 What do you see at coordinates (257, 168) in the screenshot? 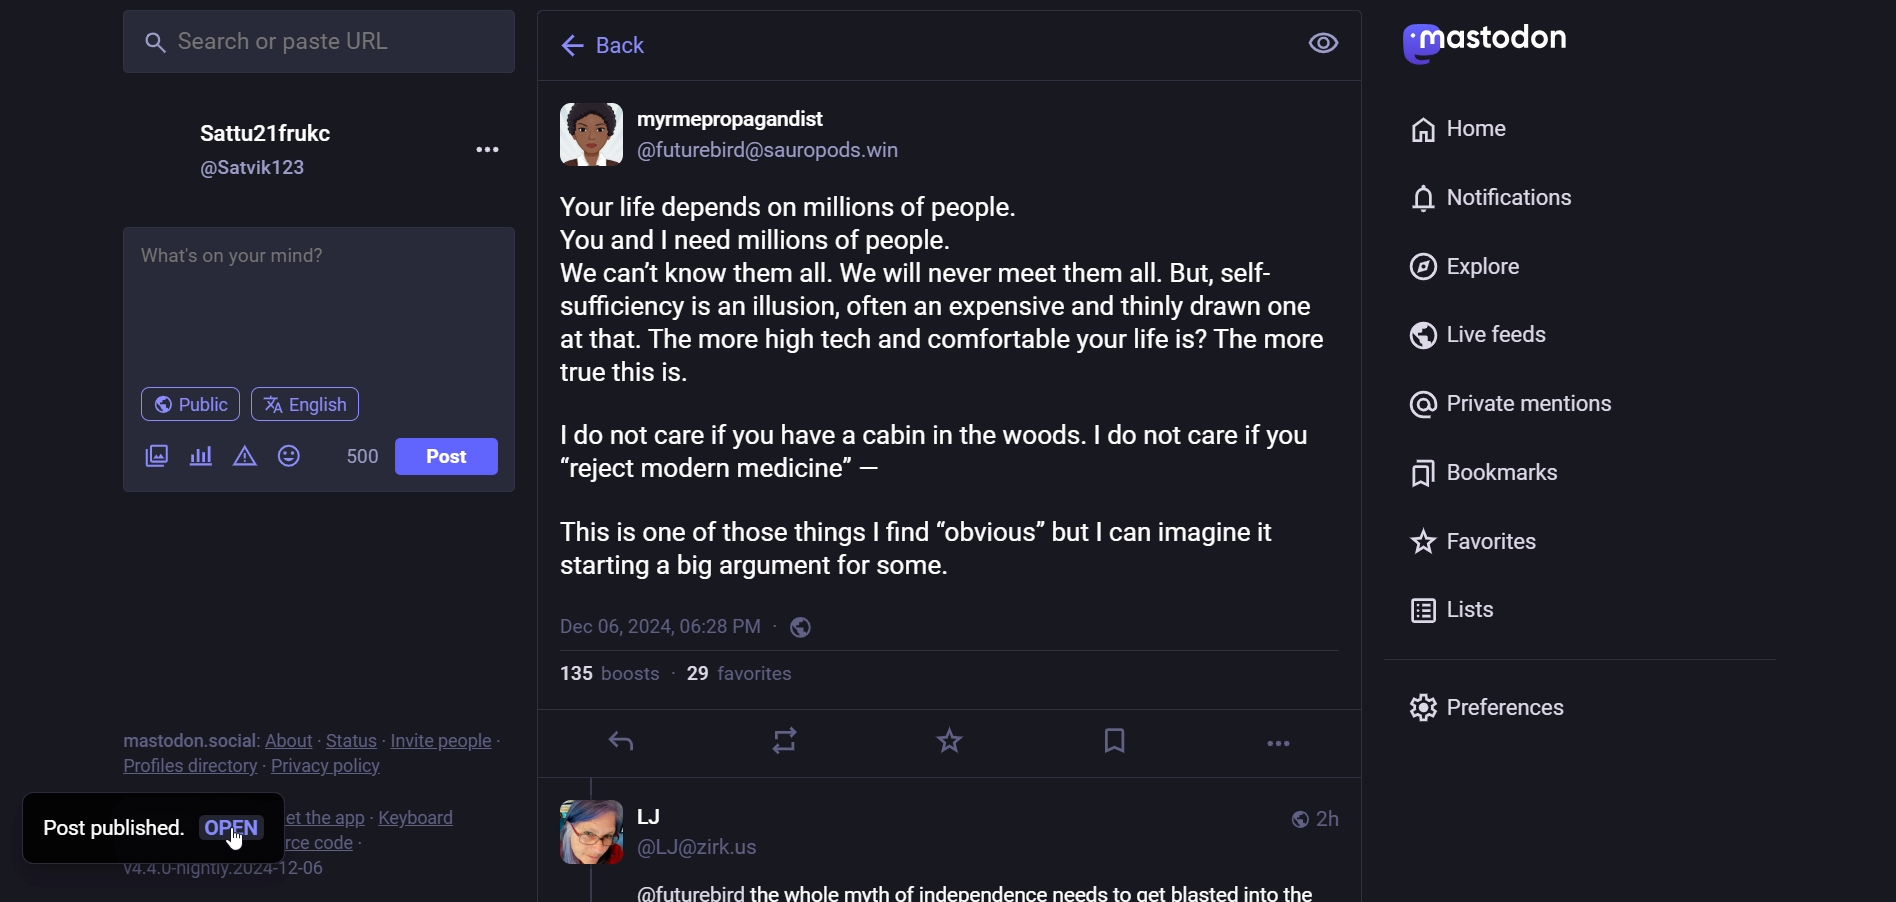
I see `@Satvik123` at bounding box center [257, 168].